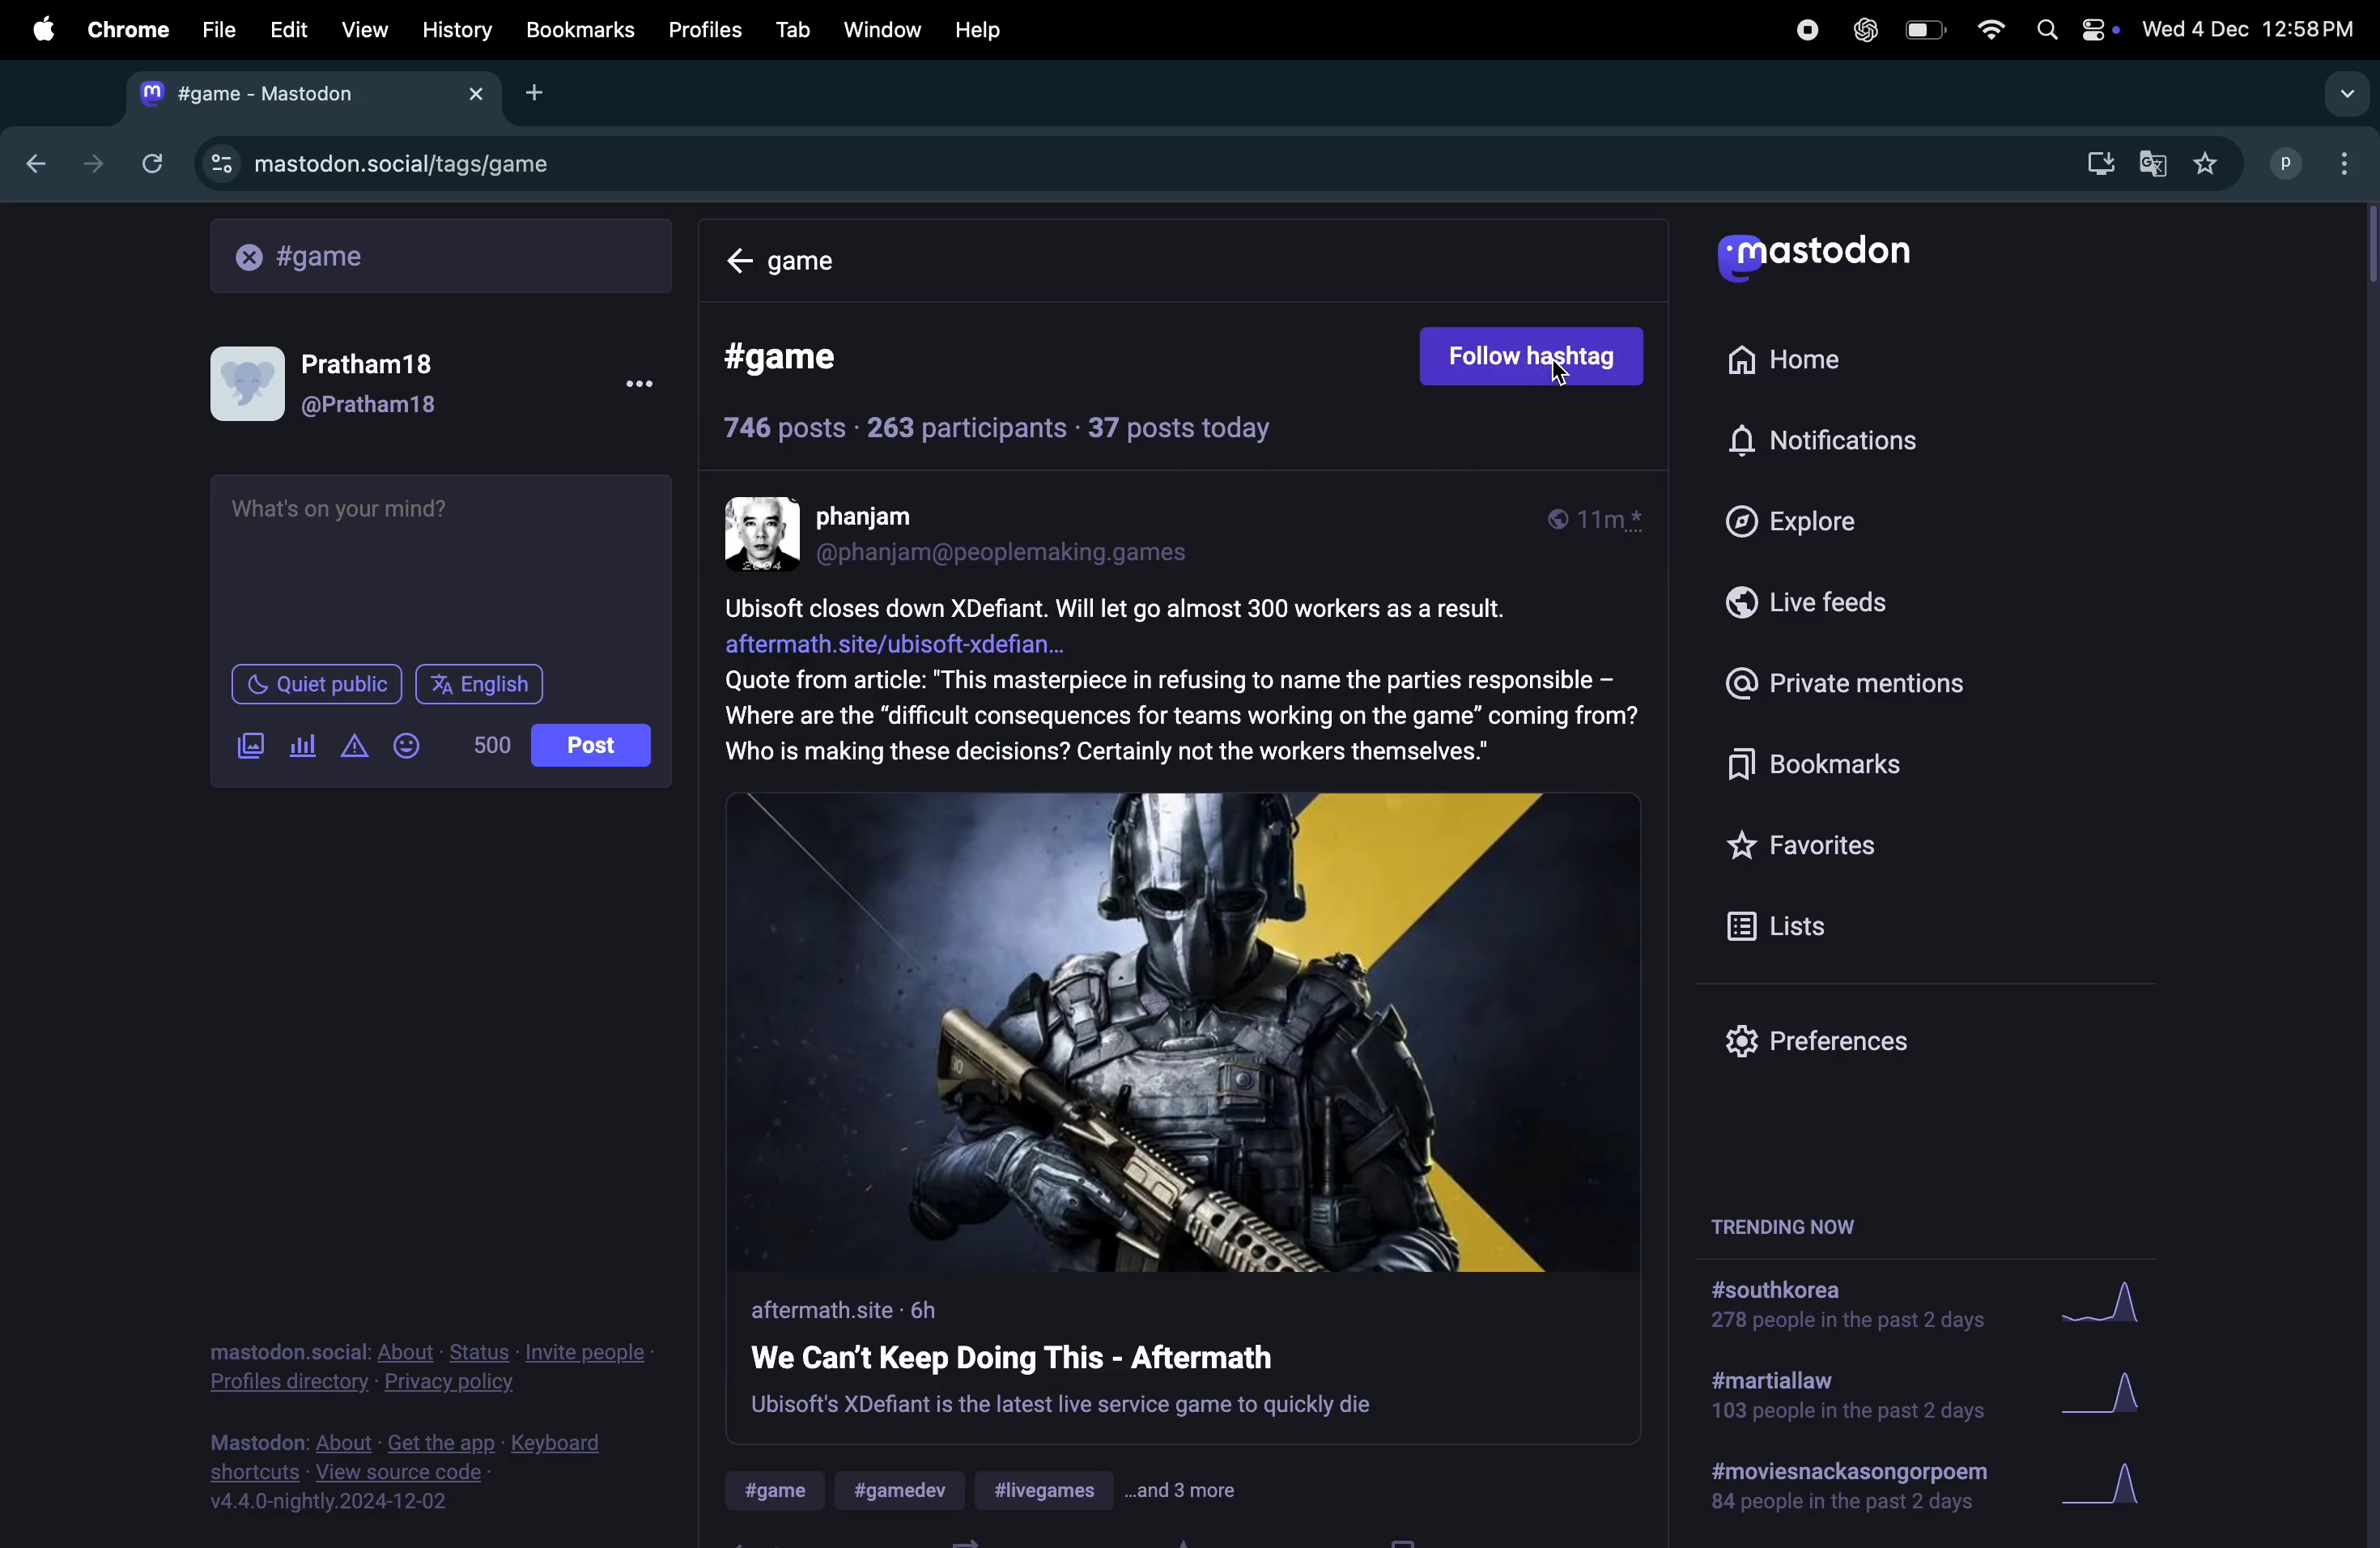  What do you see at coordinates (94, 160) in the screenshot?
I see `next tab` at bounding box center [94, 160].